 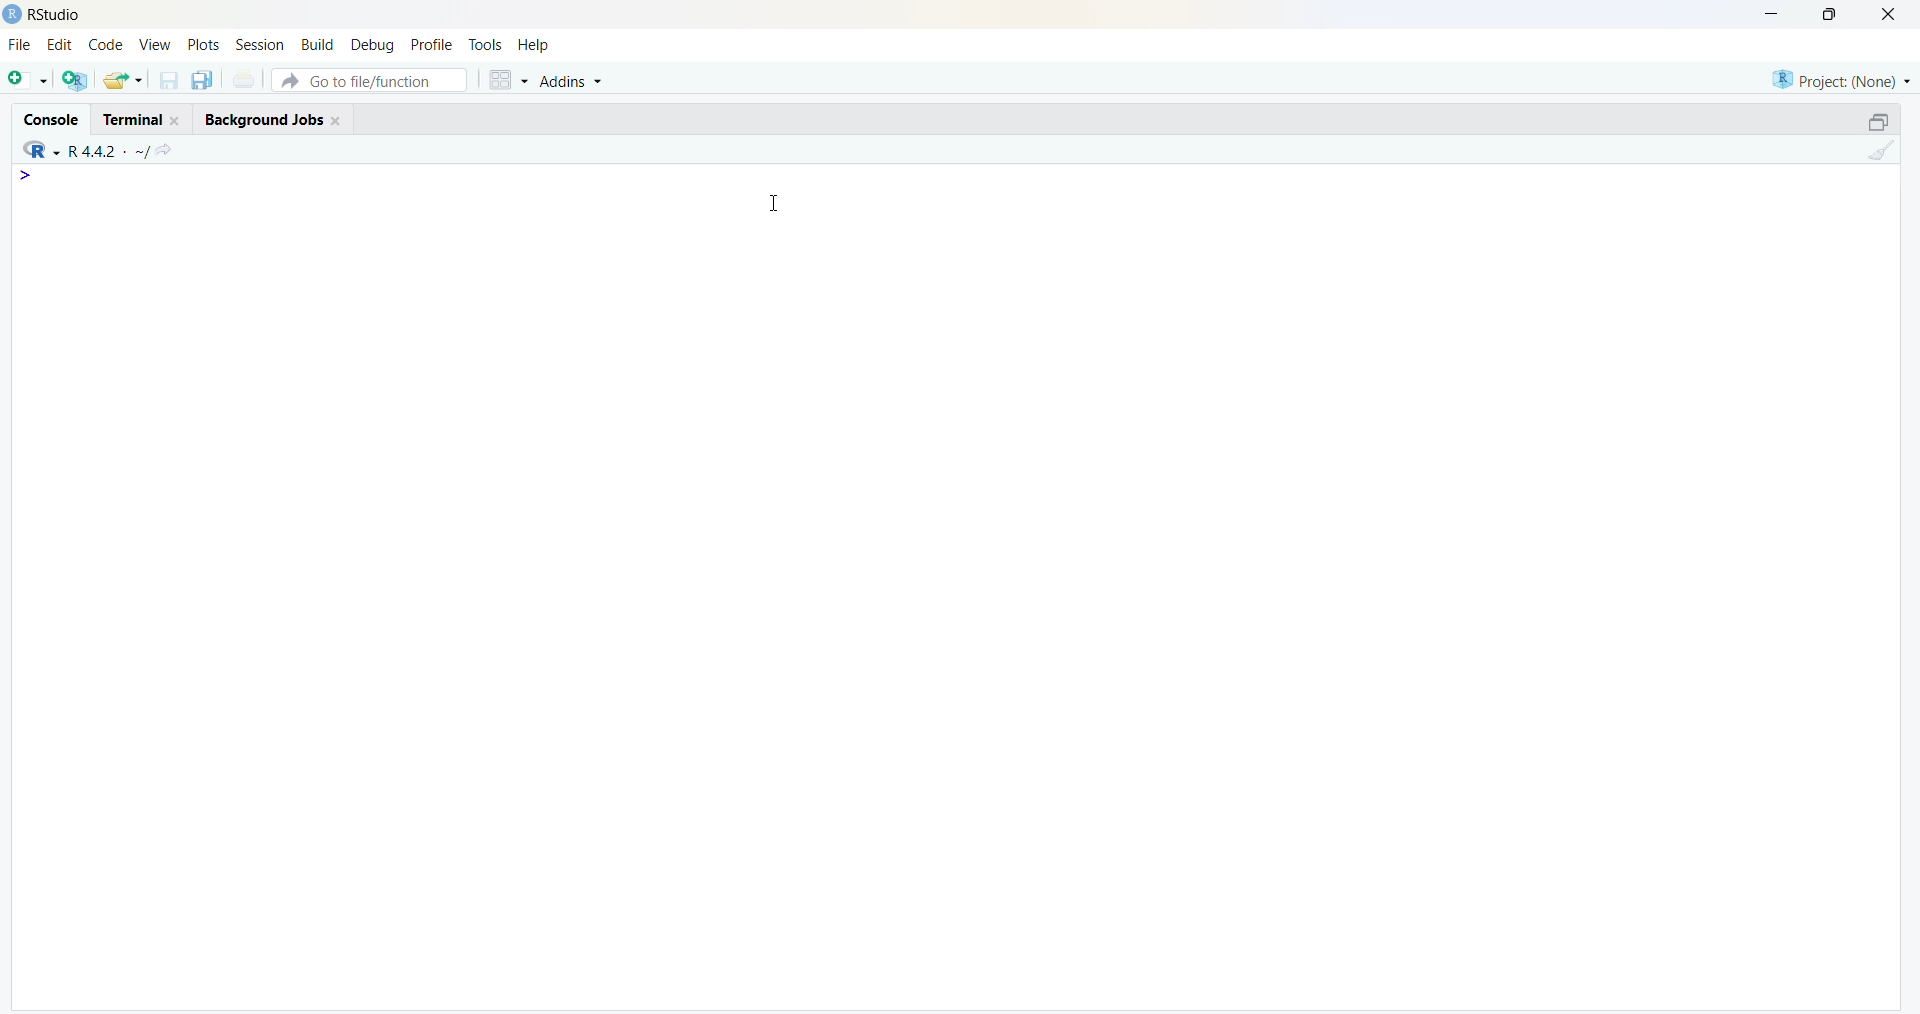 I want to click on open file as, so click(x=29, y=81).